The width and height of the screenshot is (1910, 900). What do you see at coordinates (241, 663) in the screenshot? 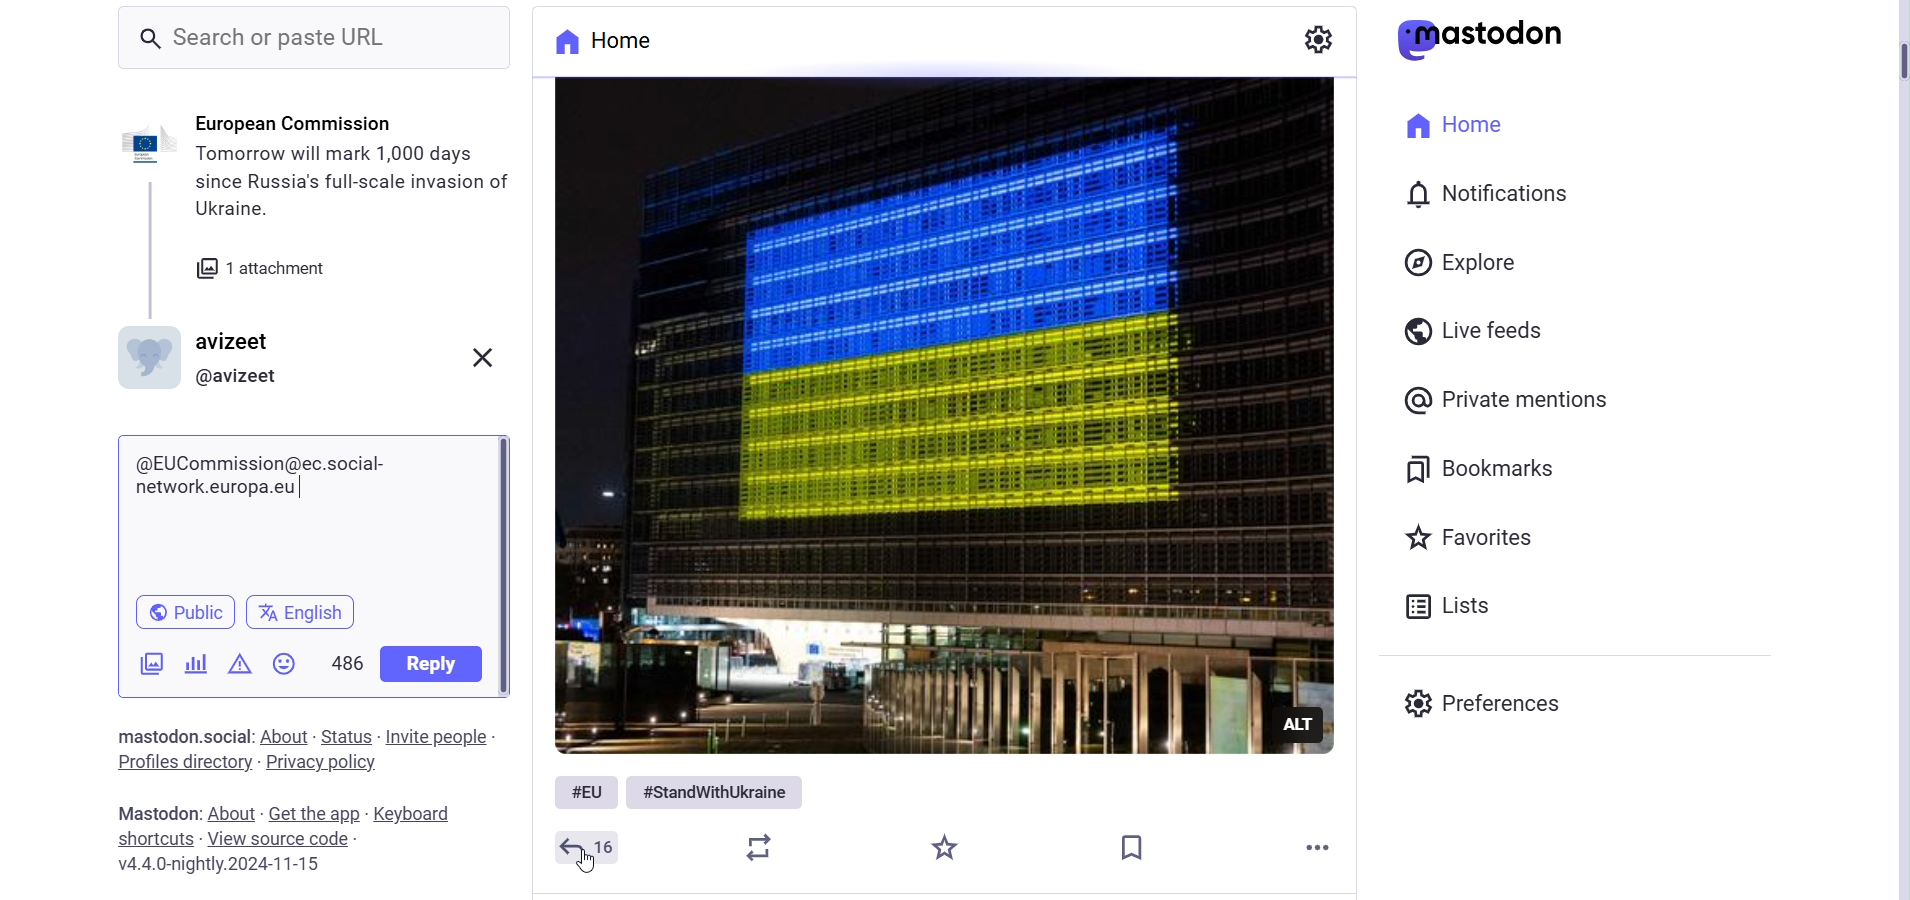
I see `Content Warning` at bounding box center [241, 663].